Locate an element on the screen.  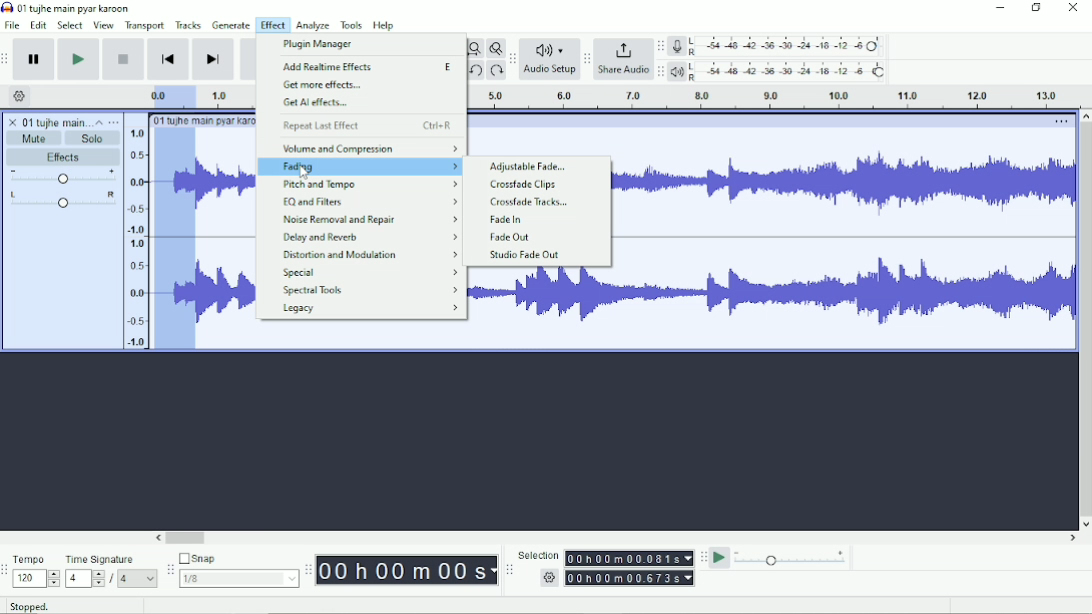
Collapse is located at coordinates (99, 122).